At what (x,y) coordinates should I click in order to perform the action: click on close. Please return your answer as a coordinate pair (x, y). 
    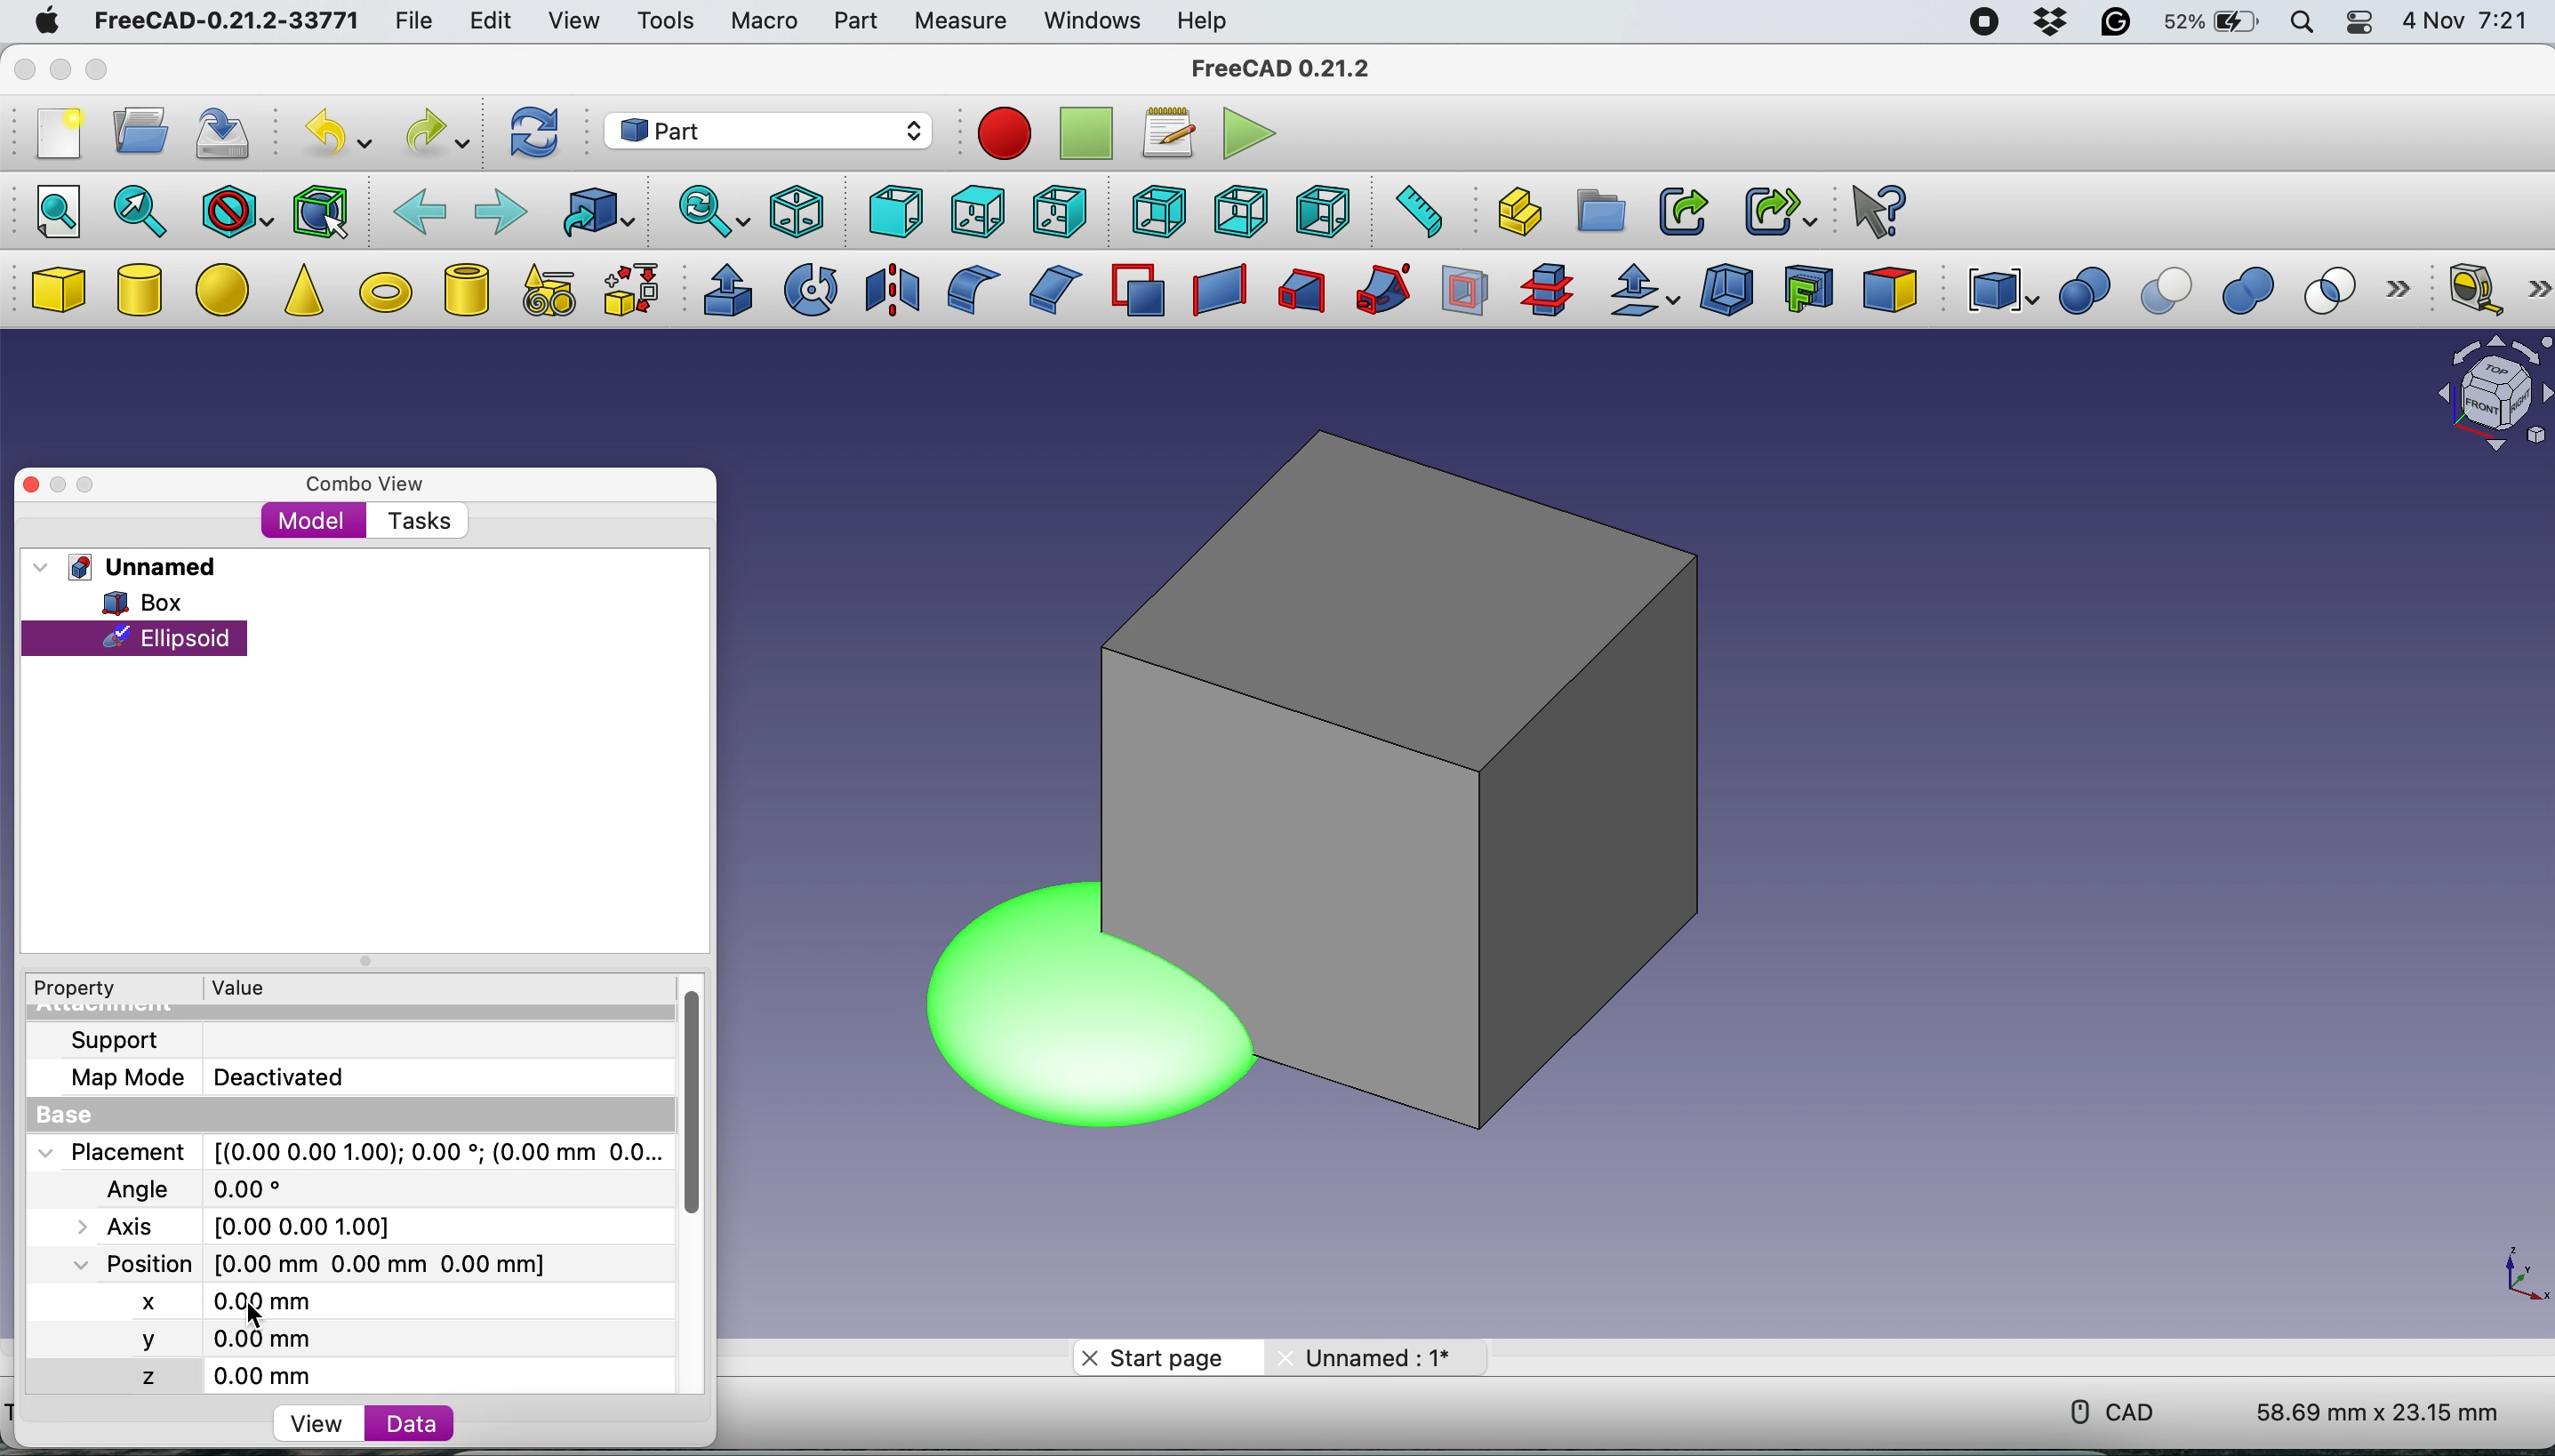
    Looking at the image, I should click on (32, 484).